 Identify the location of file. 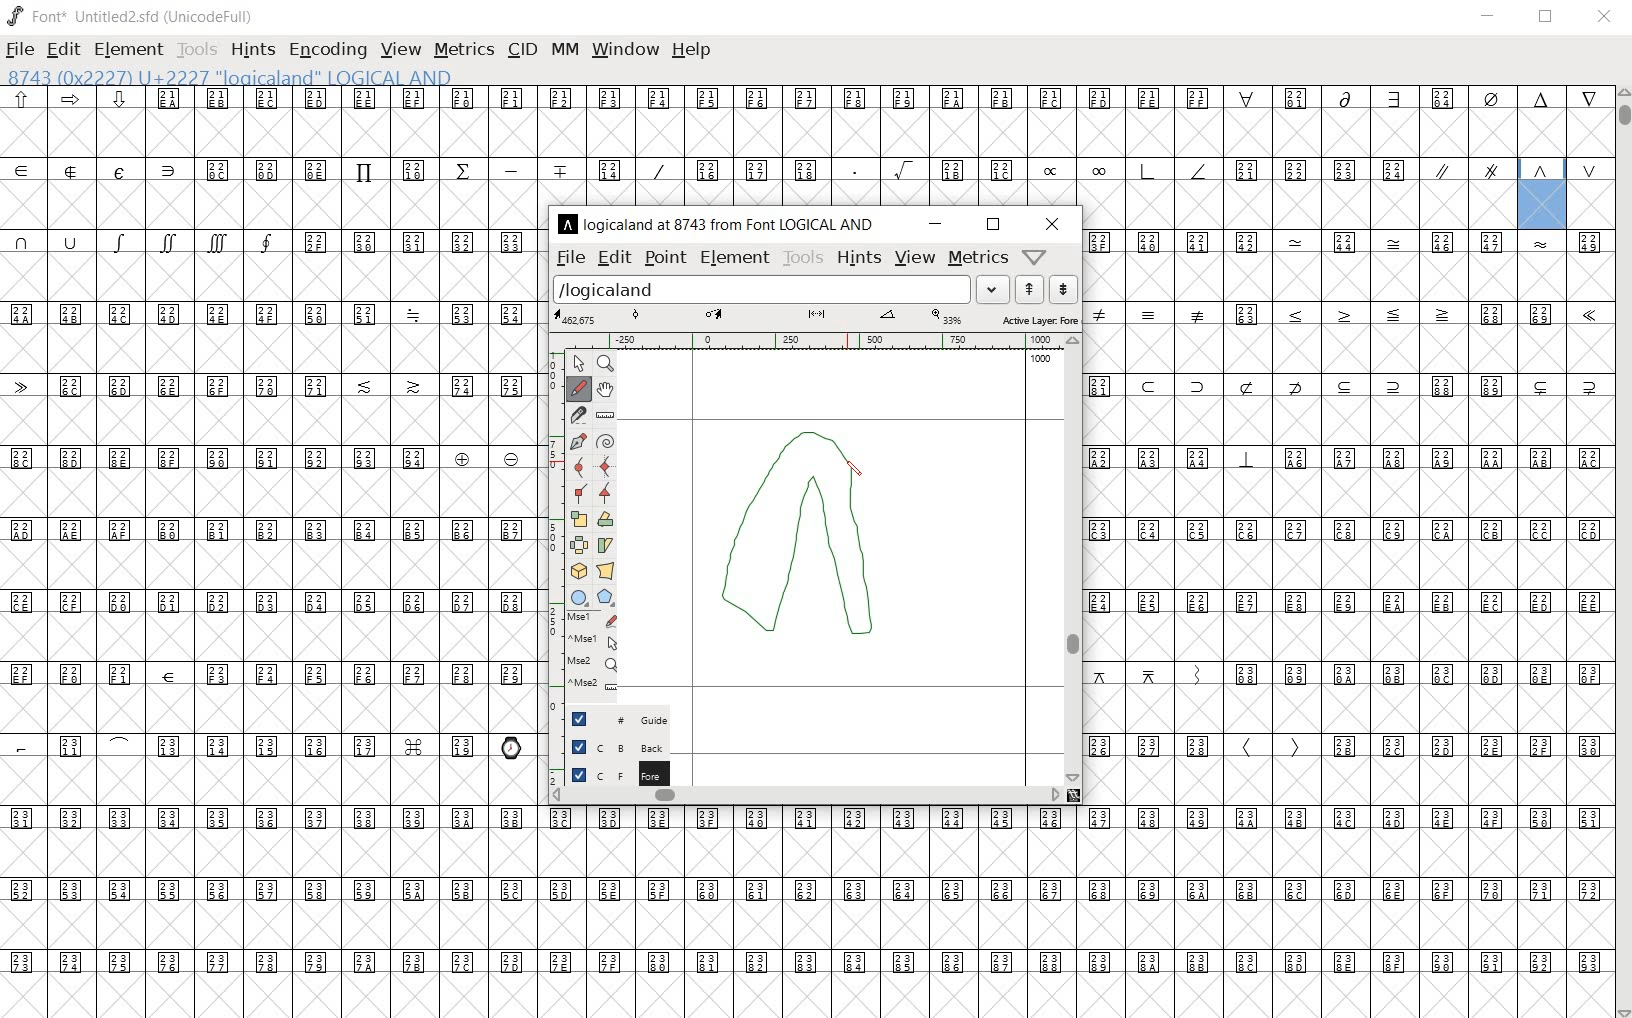
(20, 52).